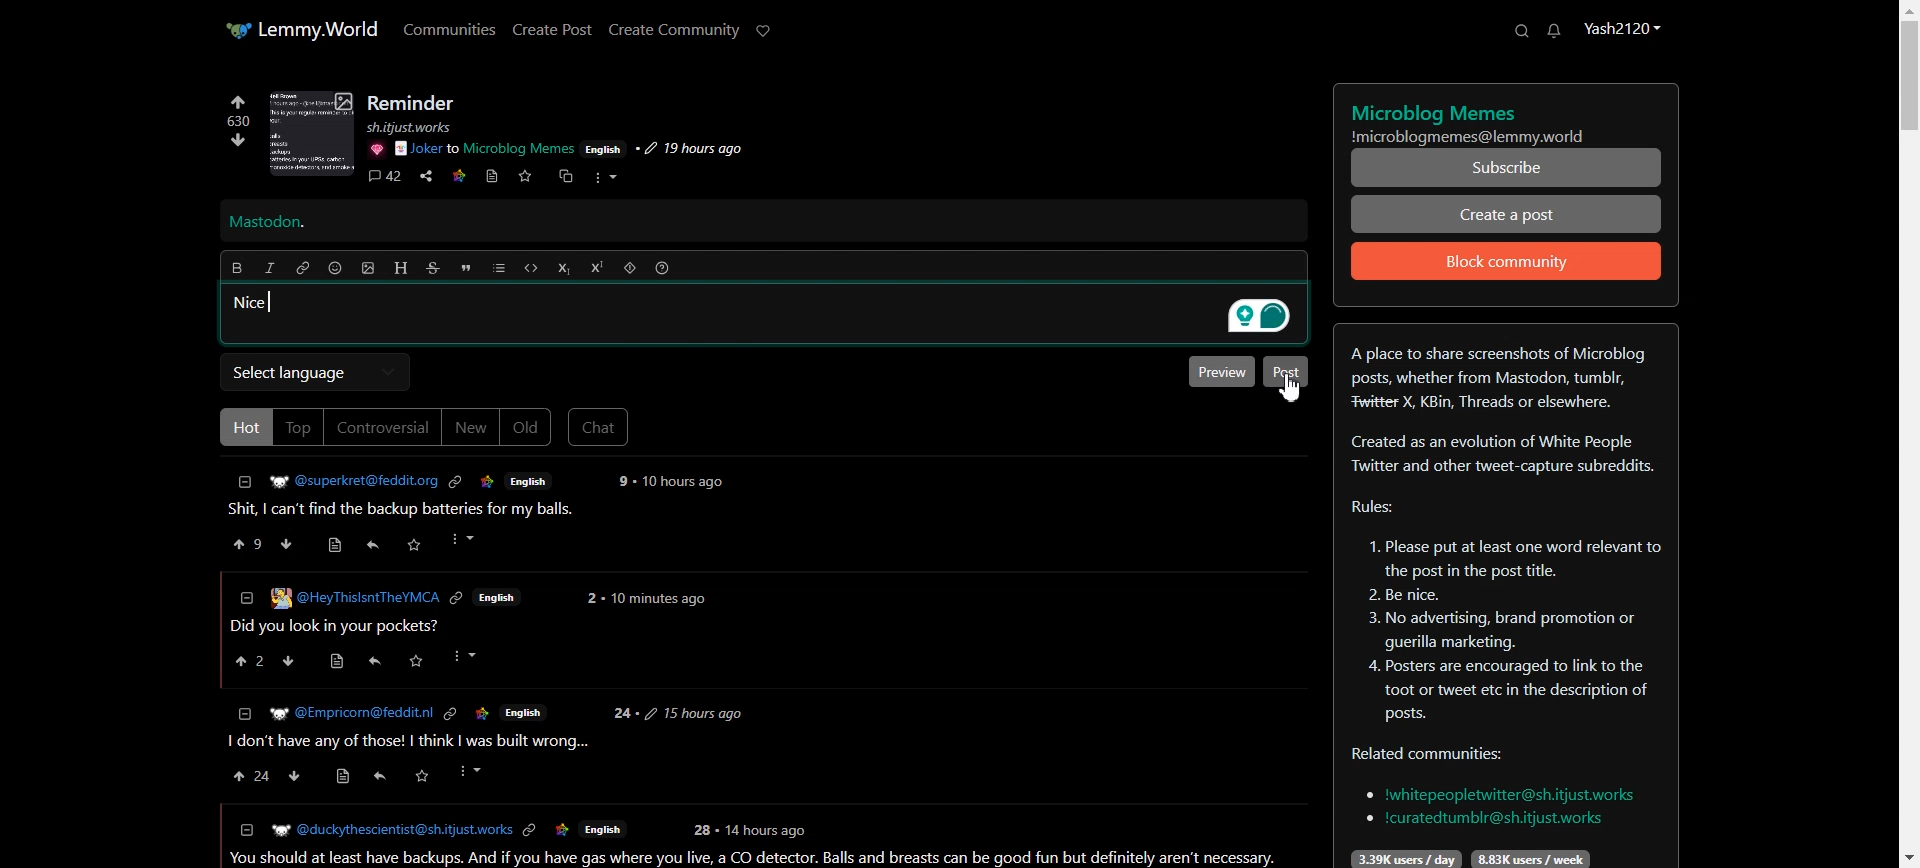  I want to click on English, so click(499, 598).